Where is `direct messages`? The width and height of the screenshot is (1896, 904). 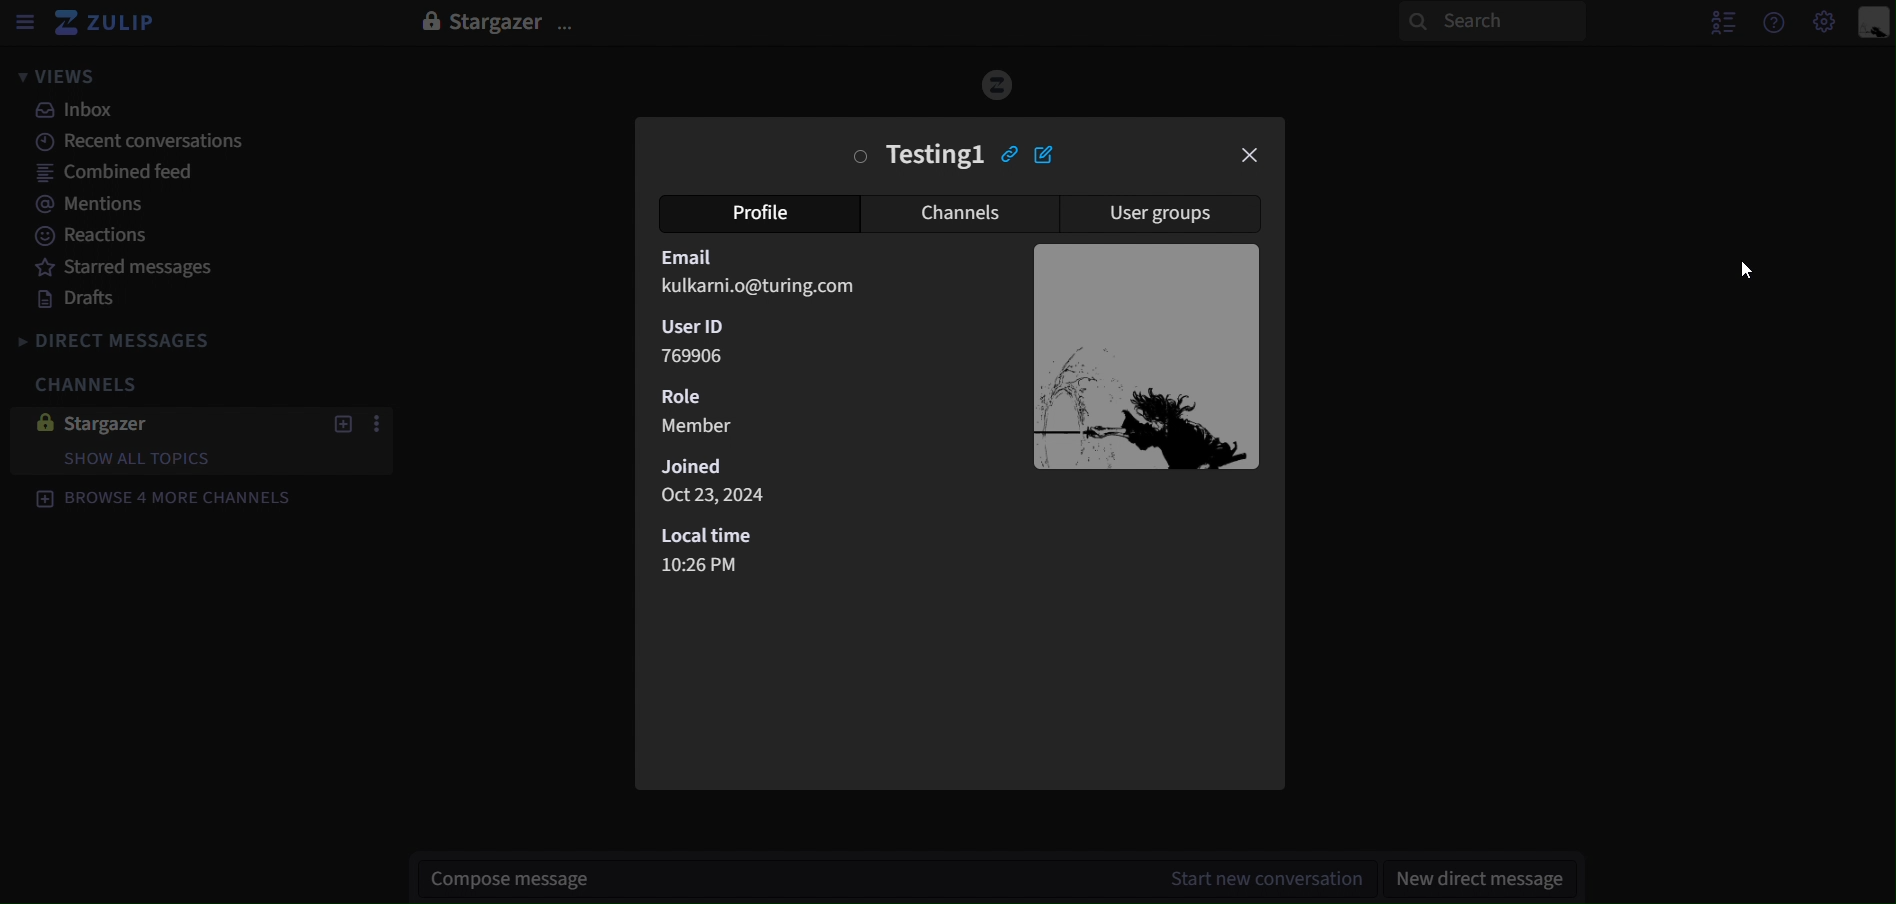
direct messages is located at coordinates (124, 339).